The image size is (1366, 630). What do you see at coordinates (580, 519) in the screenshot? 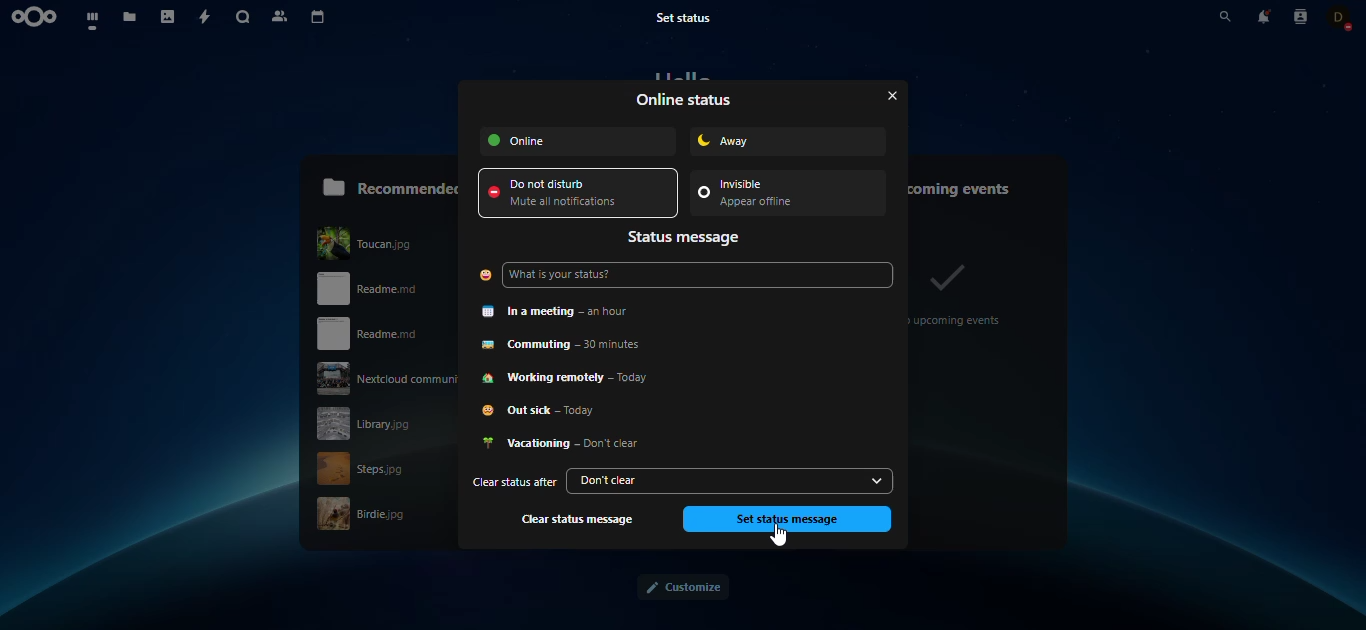
I see `clear status message` at bounding box center [580, 519].